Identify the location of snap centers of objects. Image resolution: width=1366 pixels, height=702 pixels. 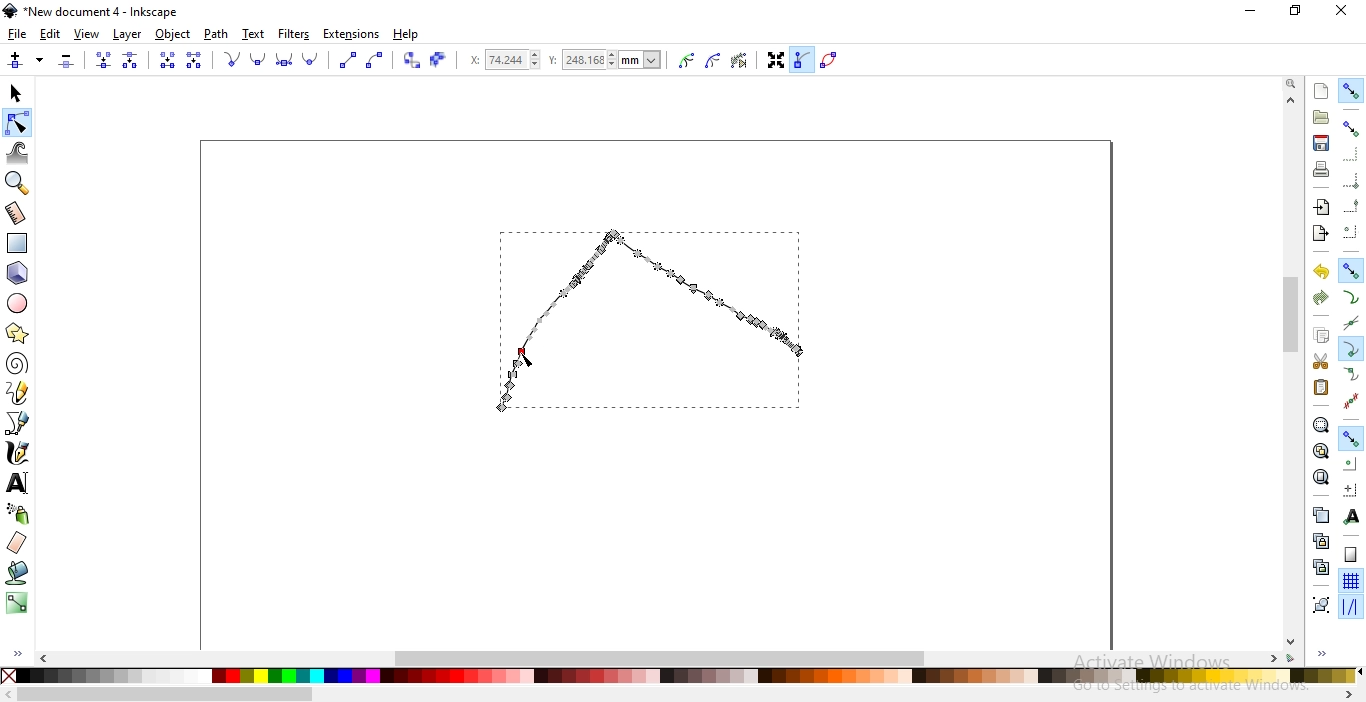
(1349, 462).